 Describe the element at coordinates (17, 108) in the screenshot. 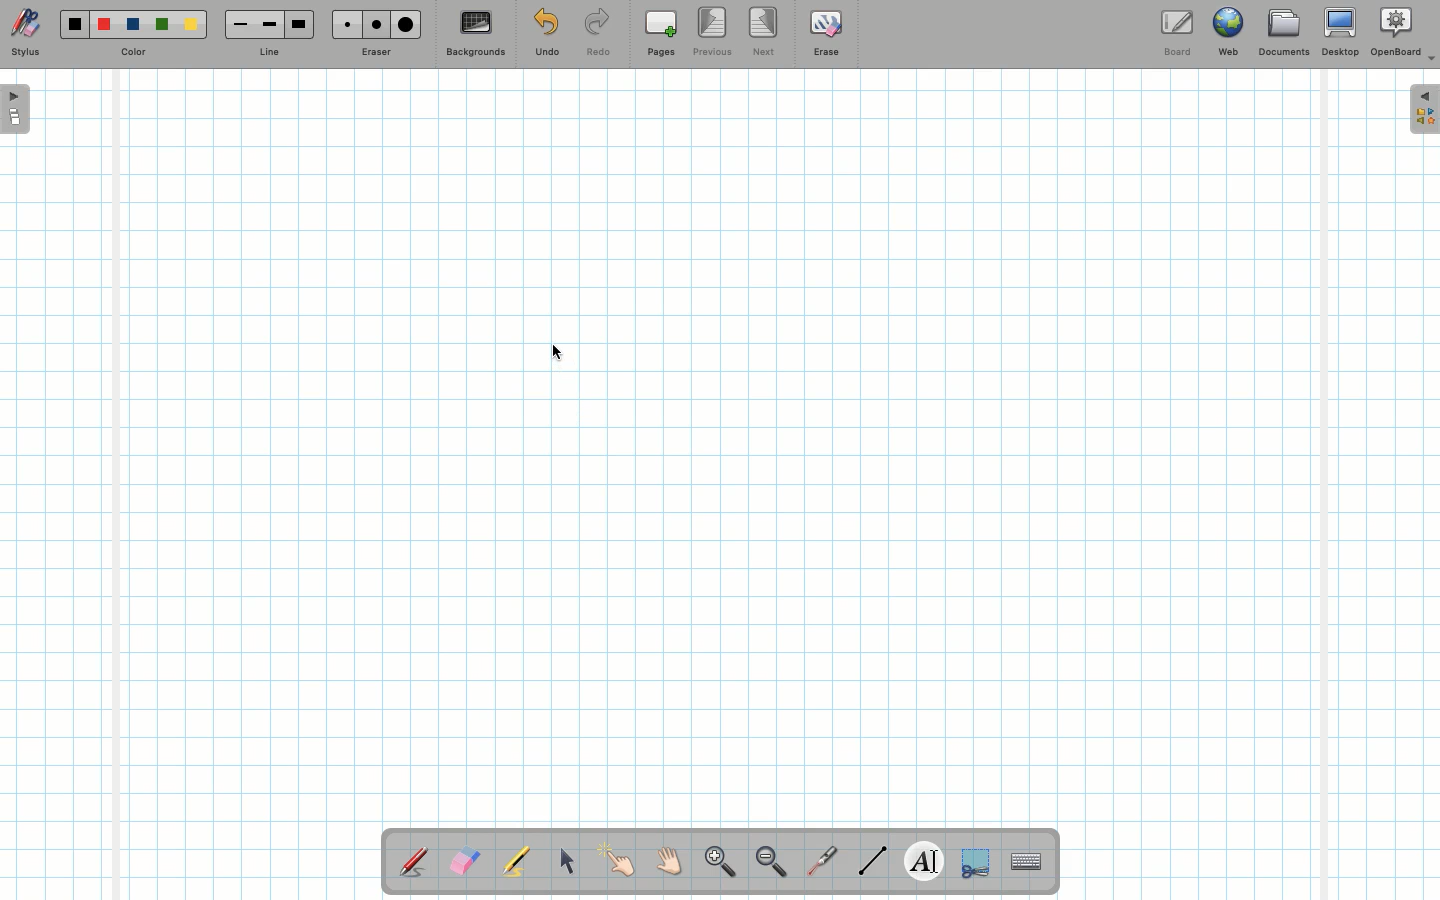

I see `Open pages` at that location.